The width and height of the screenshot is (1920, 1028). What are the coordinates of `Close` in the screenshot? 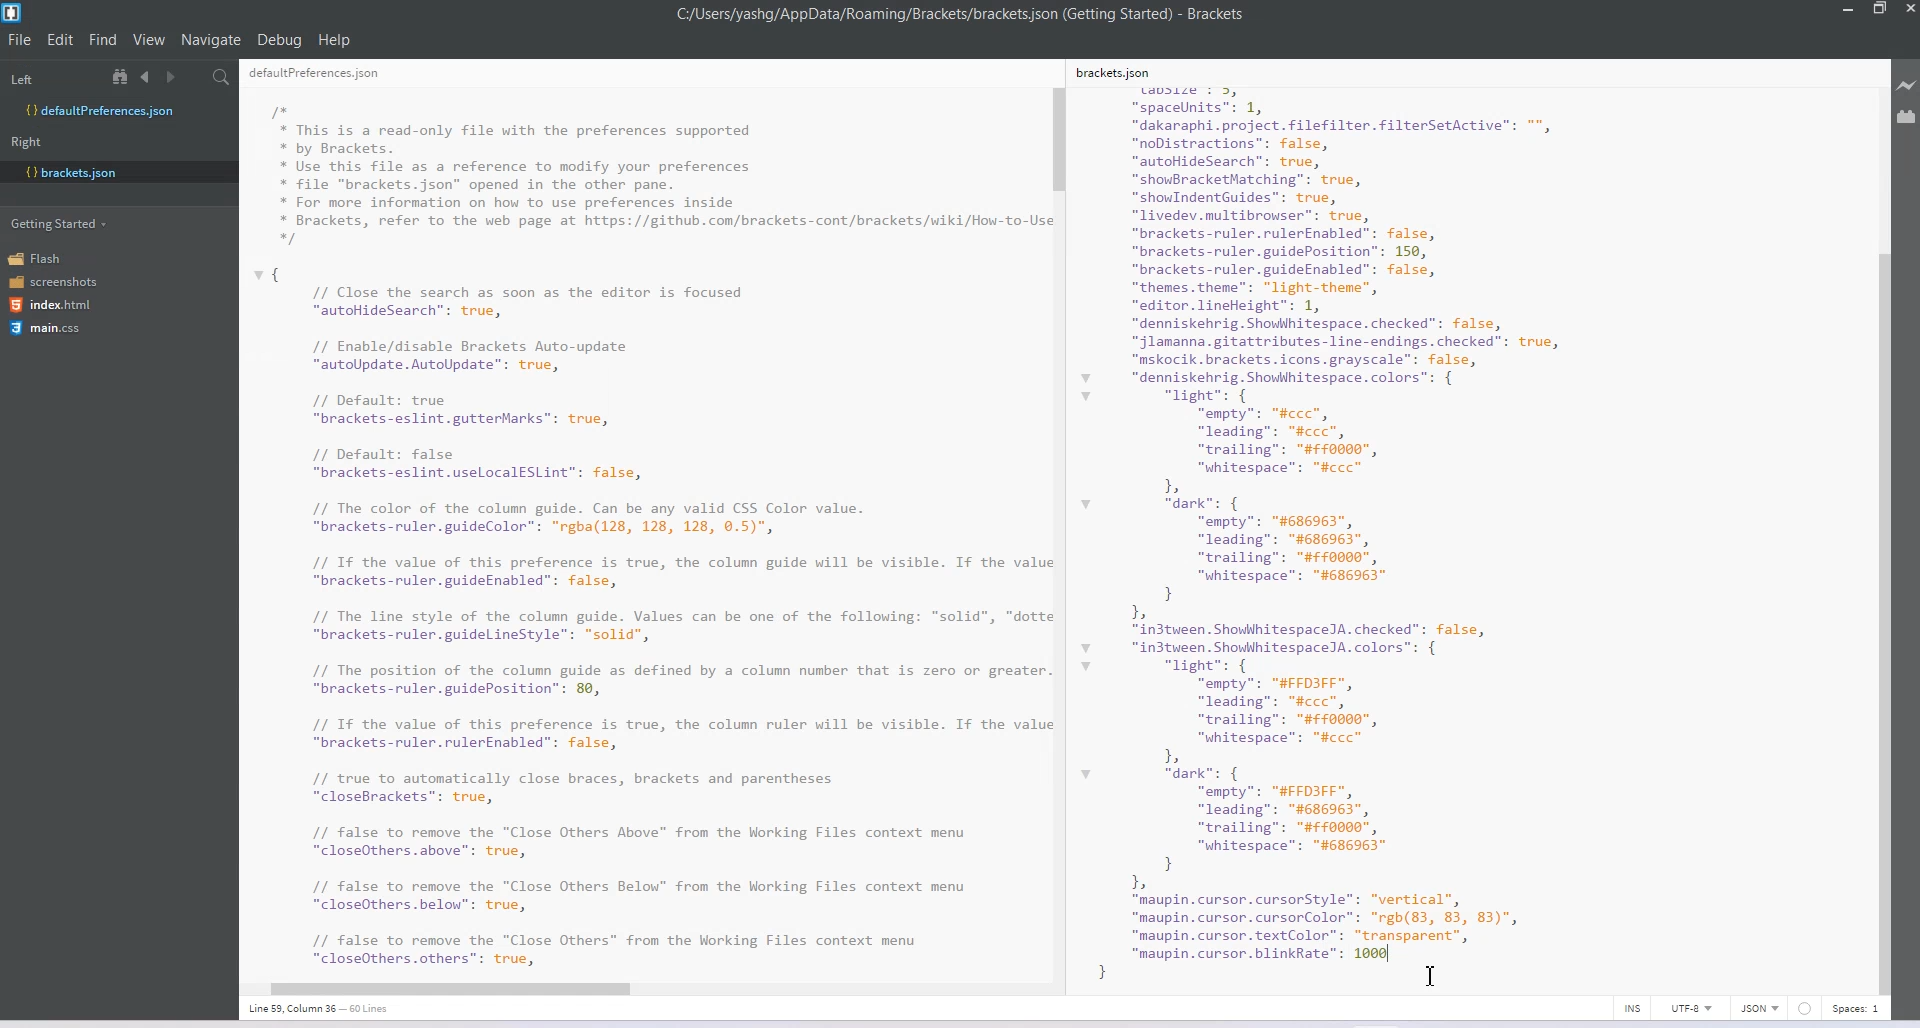 It's located at (1908, 11).